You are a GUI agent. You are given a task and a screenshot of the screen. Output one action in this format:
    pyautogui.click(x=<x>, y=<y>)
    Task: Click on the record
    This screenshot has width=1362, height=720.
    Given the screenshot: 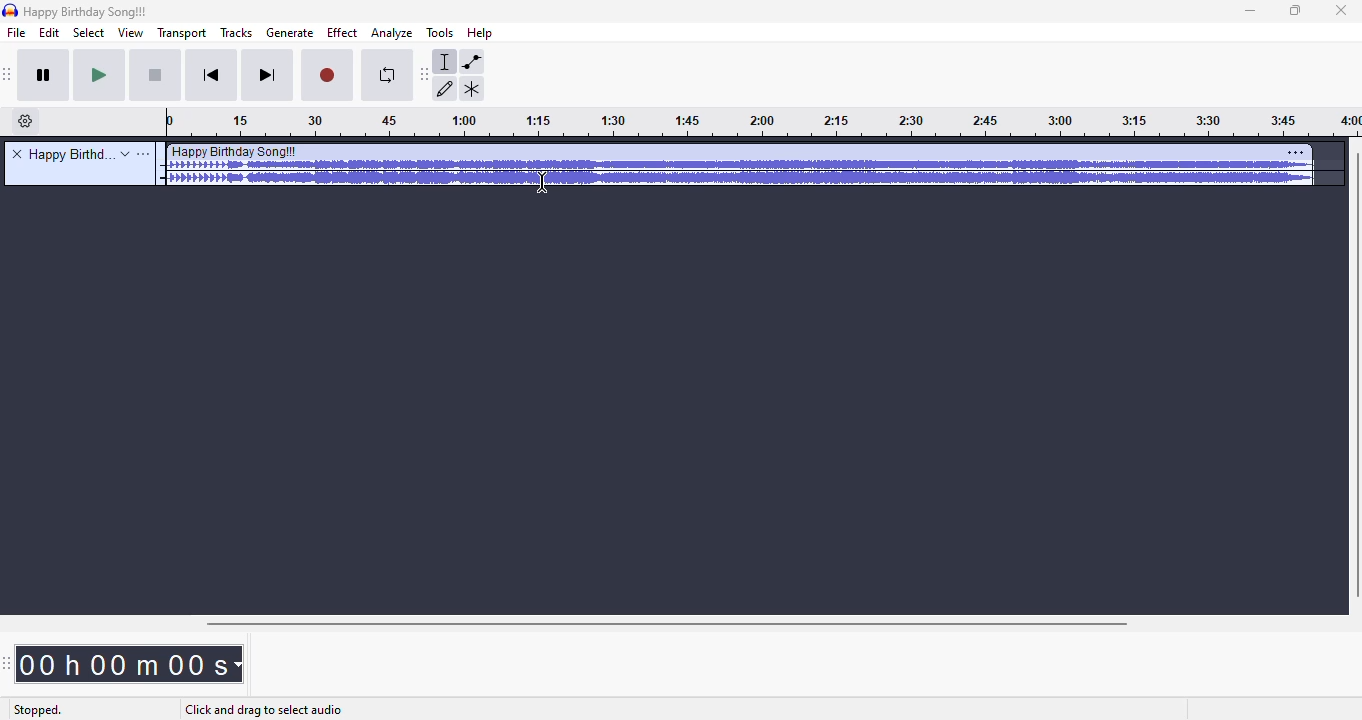 What is the action you would take?
    pyautogui.click(x=328, y=77)
    